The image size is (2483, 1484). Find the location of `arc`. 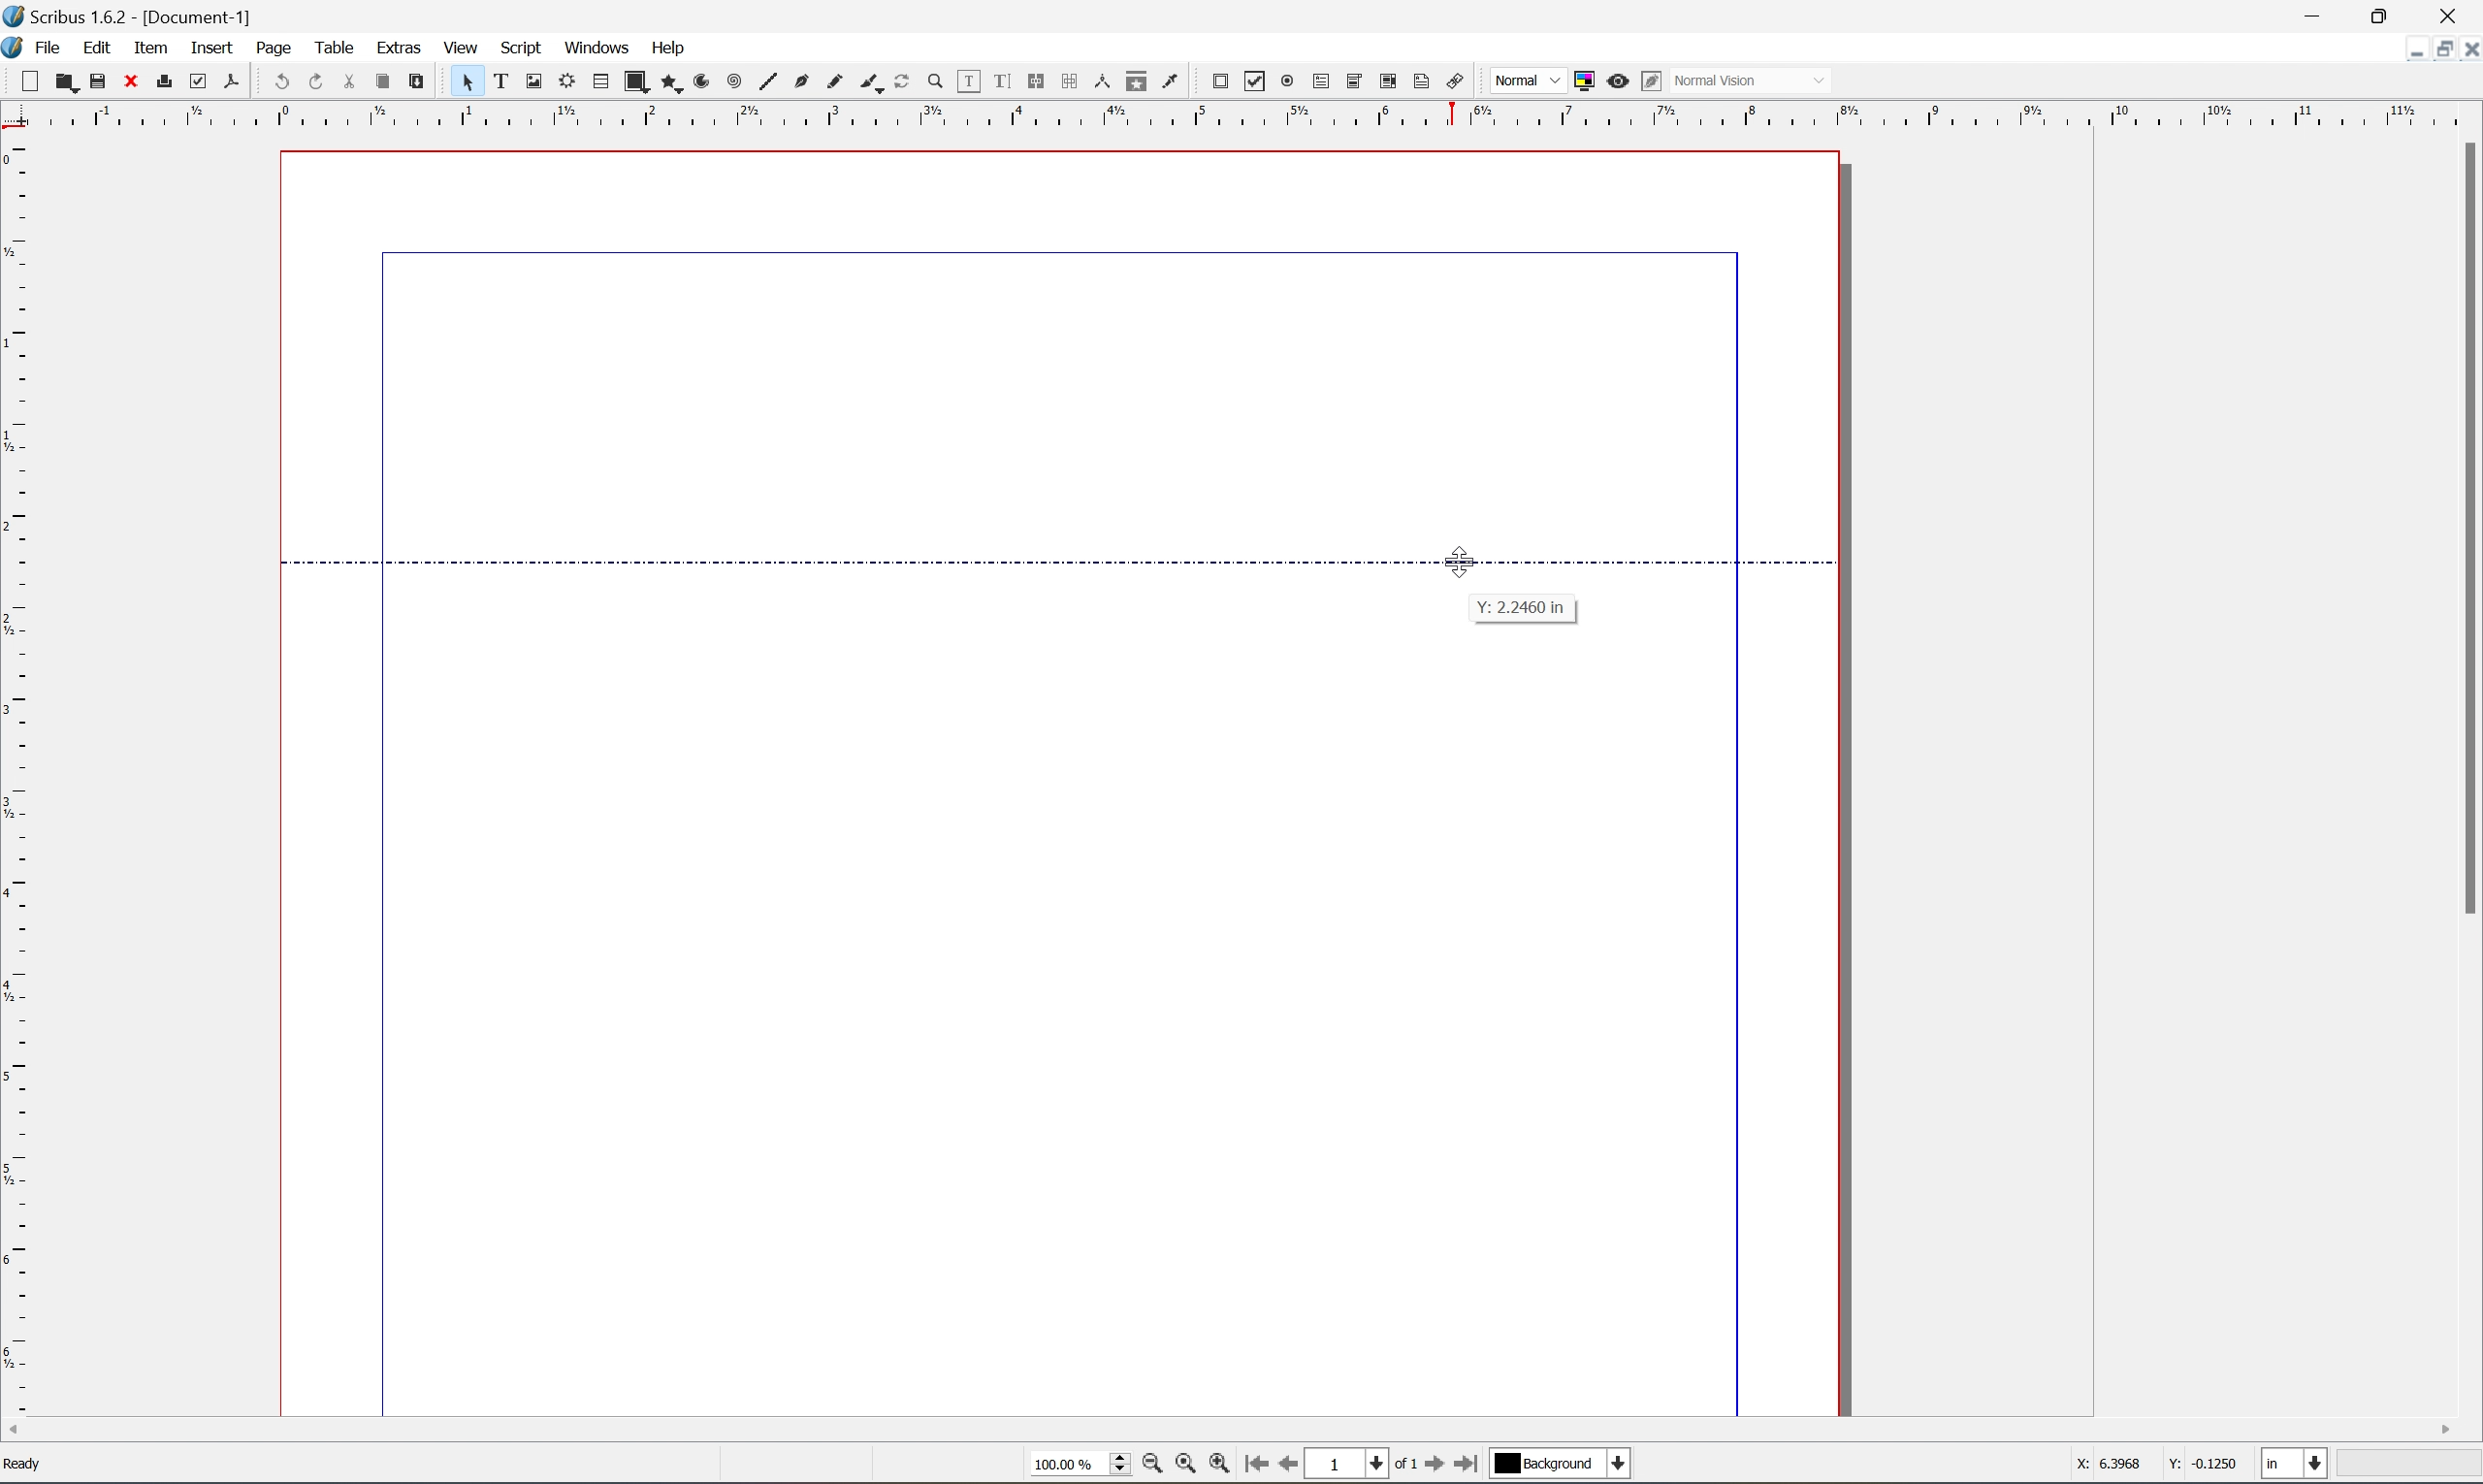

arc is located at coordinates (702, 81).